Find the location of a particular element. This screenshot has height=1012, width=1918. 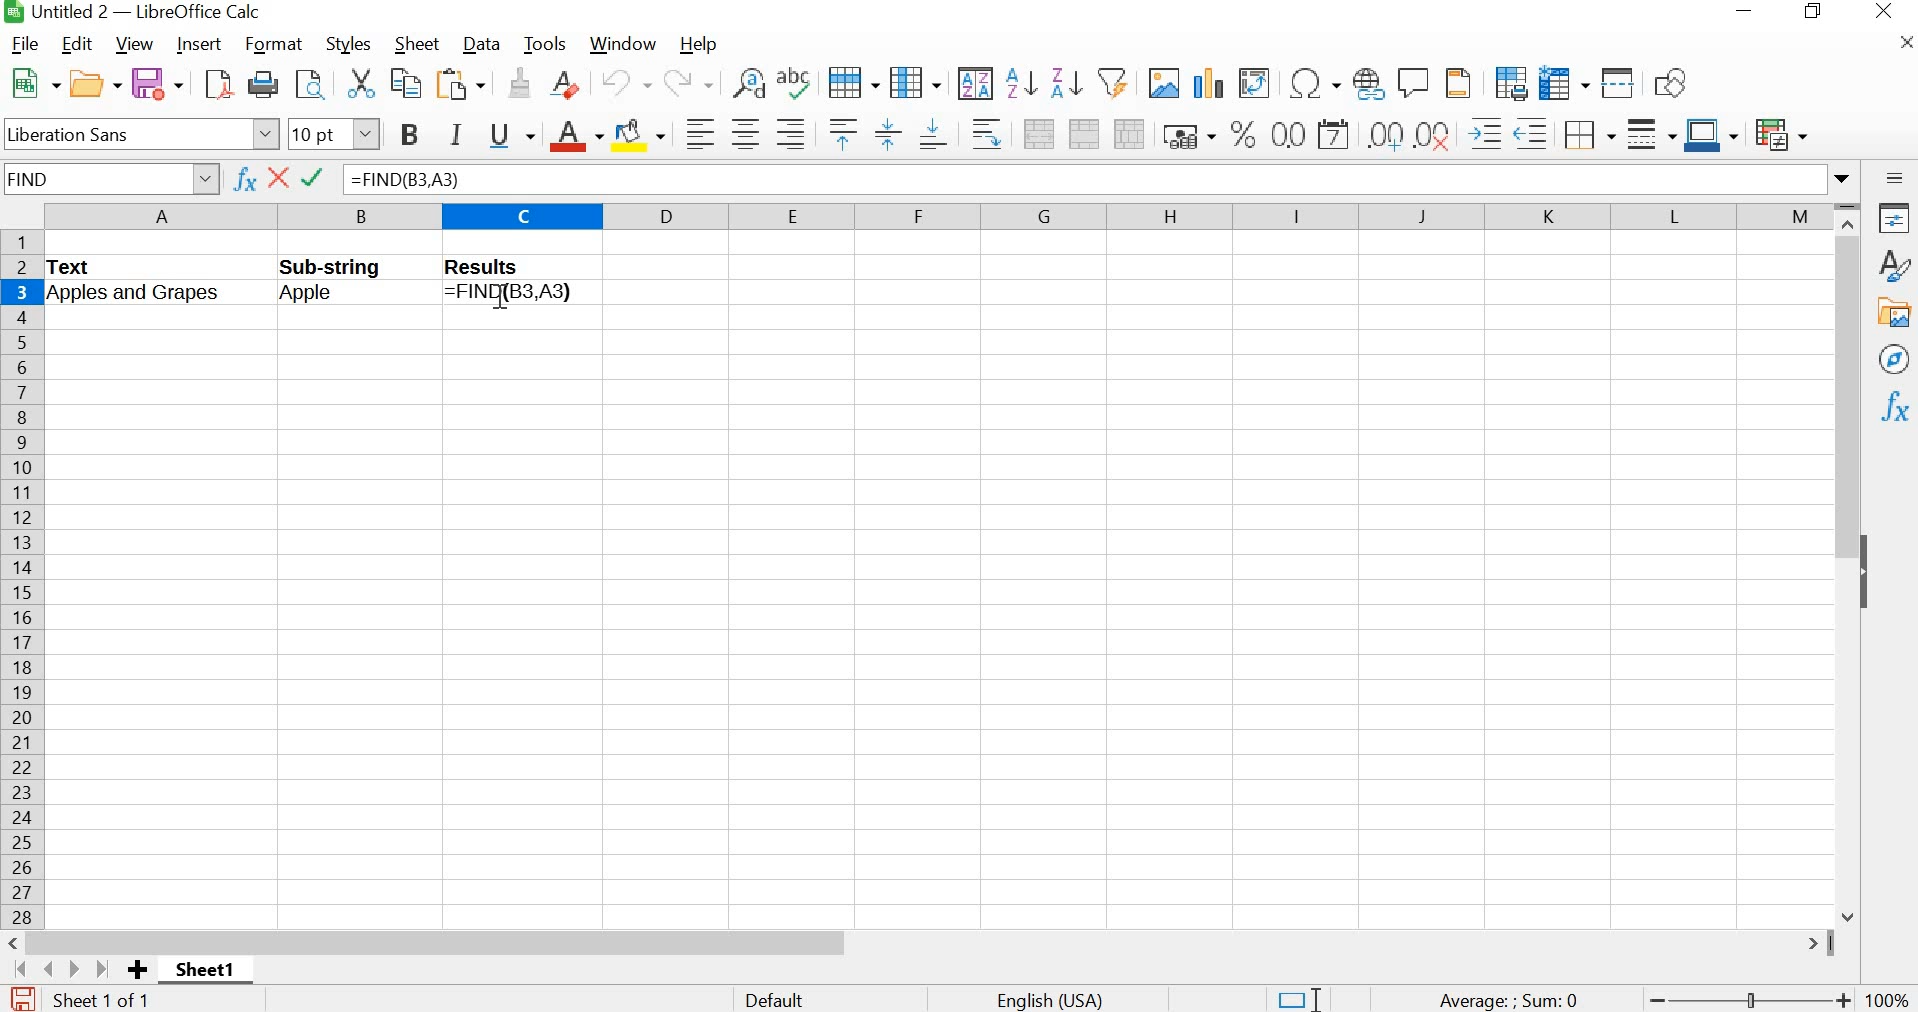

font color is located at coordinates (574, 136).